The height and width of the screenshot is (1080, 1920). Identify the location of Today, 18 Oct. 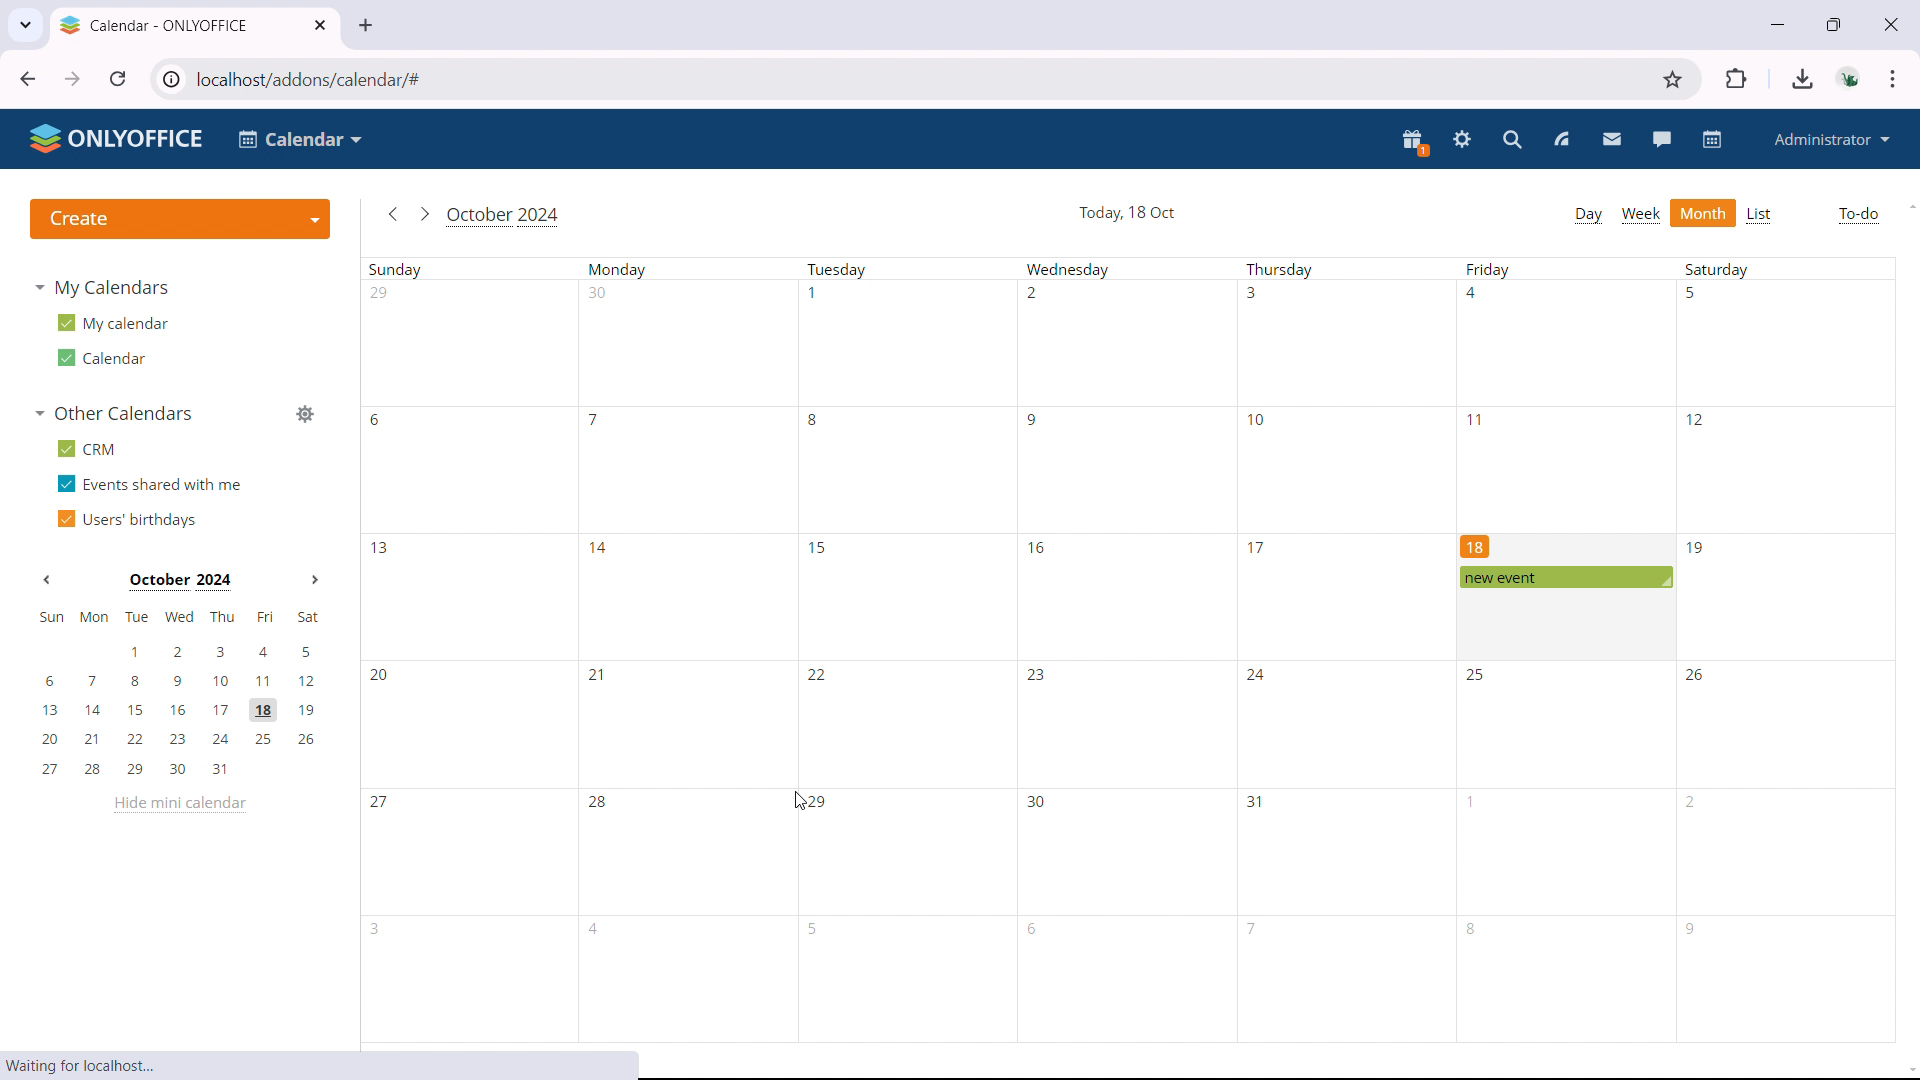
(1128, 212).